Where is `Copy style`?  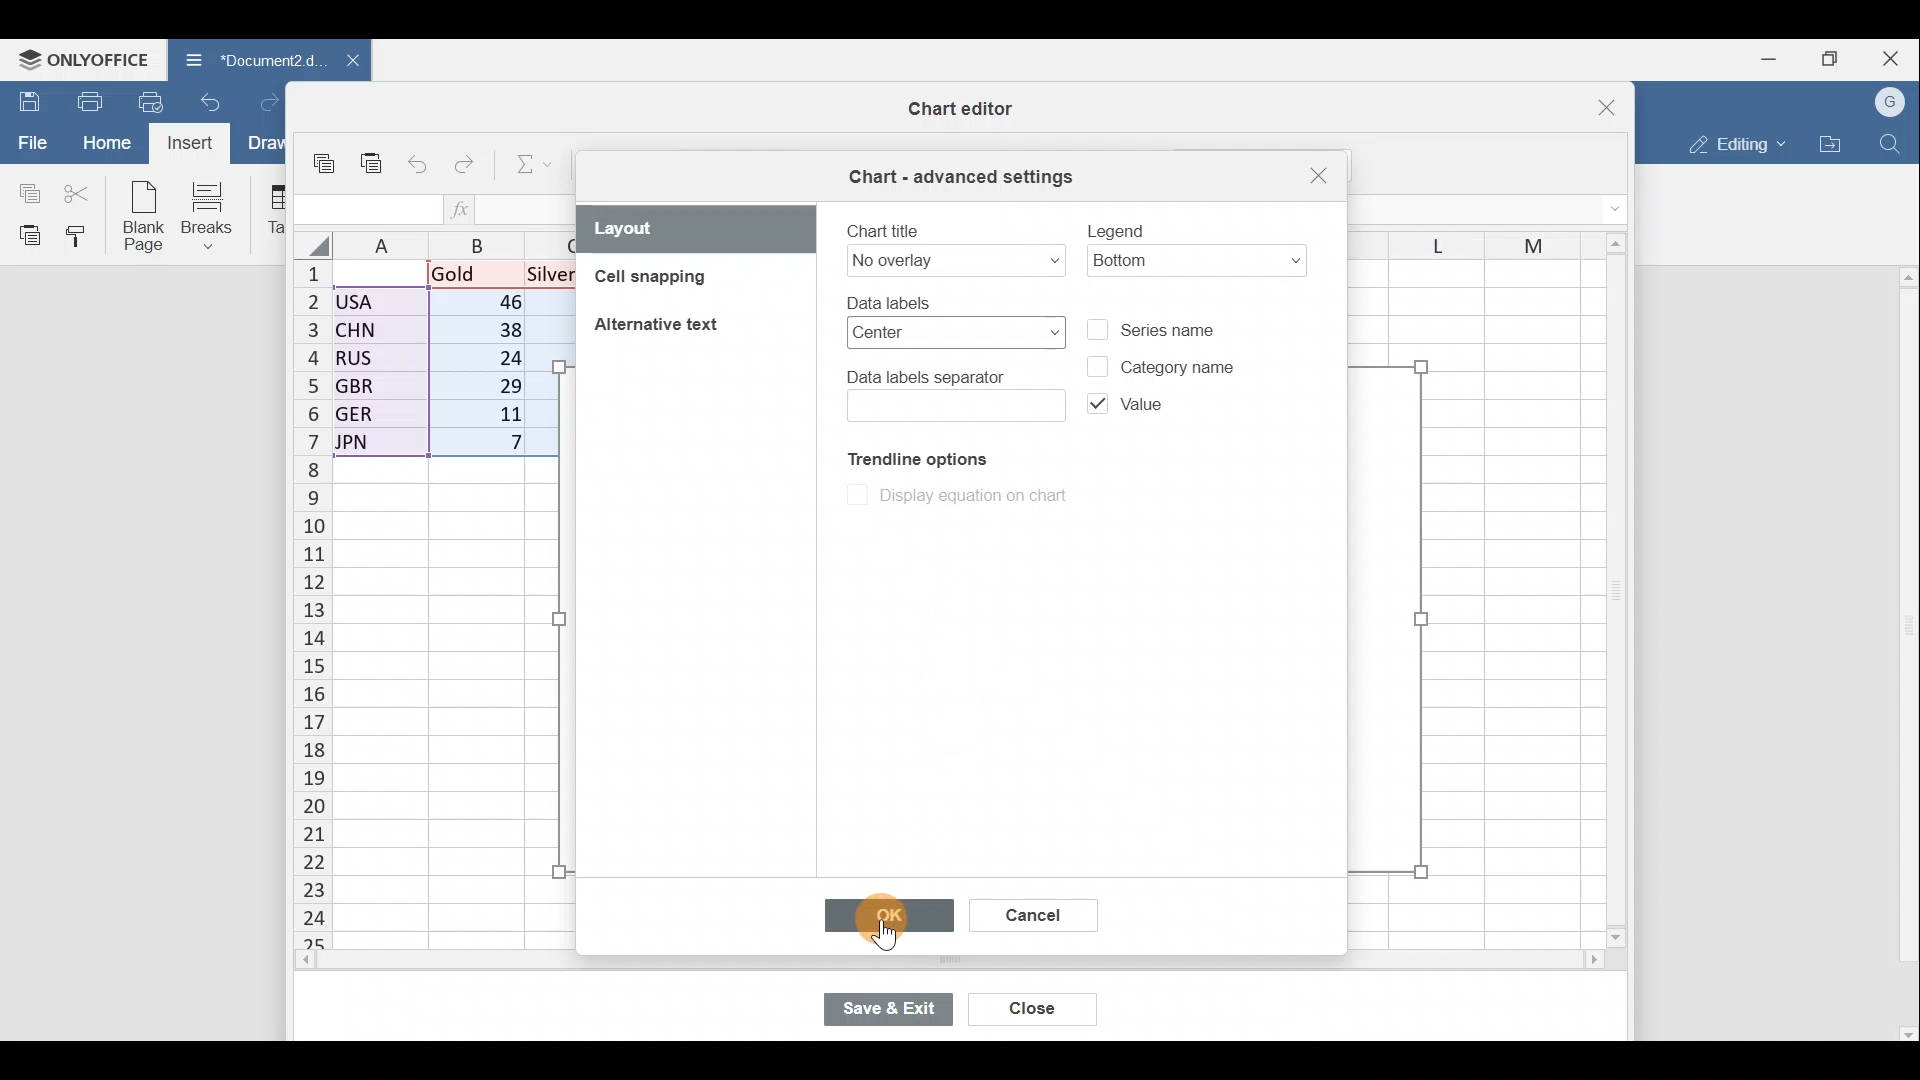
Copy style is located at coordinates (84, 235).